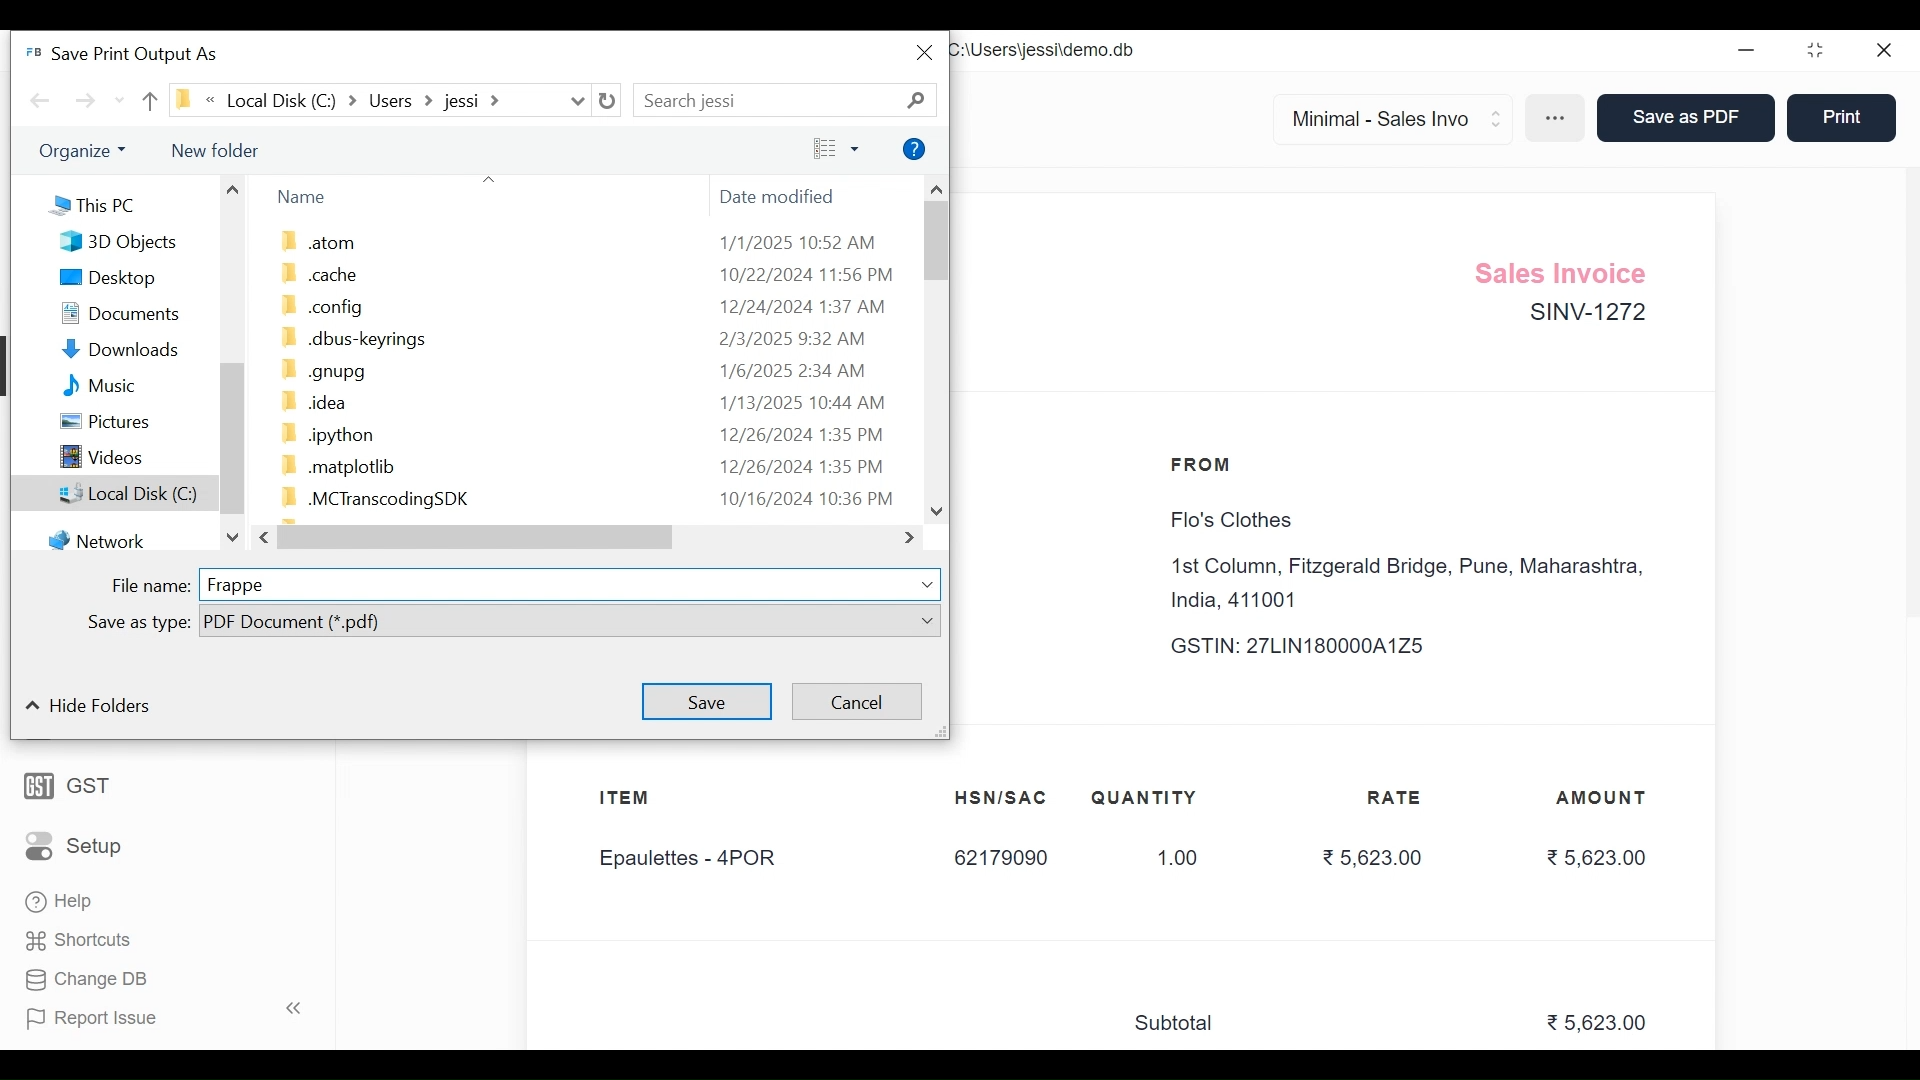  What do you see at coordinates (111, 492) in the screenshot?
I see `Local Disk (C:)` at bounding box center [111, 492].